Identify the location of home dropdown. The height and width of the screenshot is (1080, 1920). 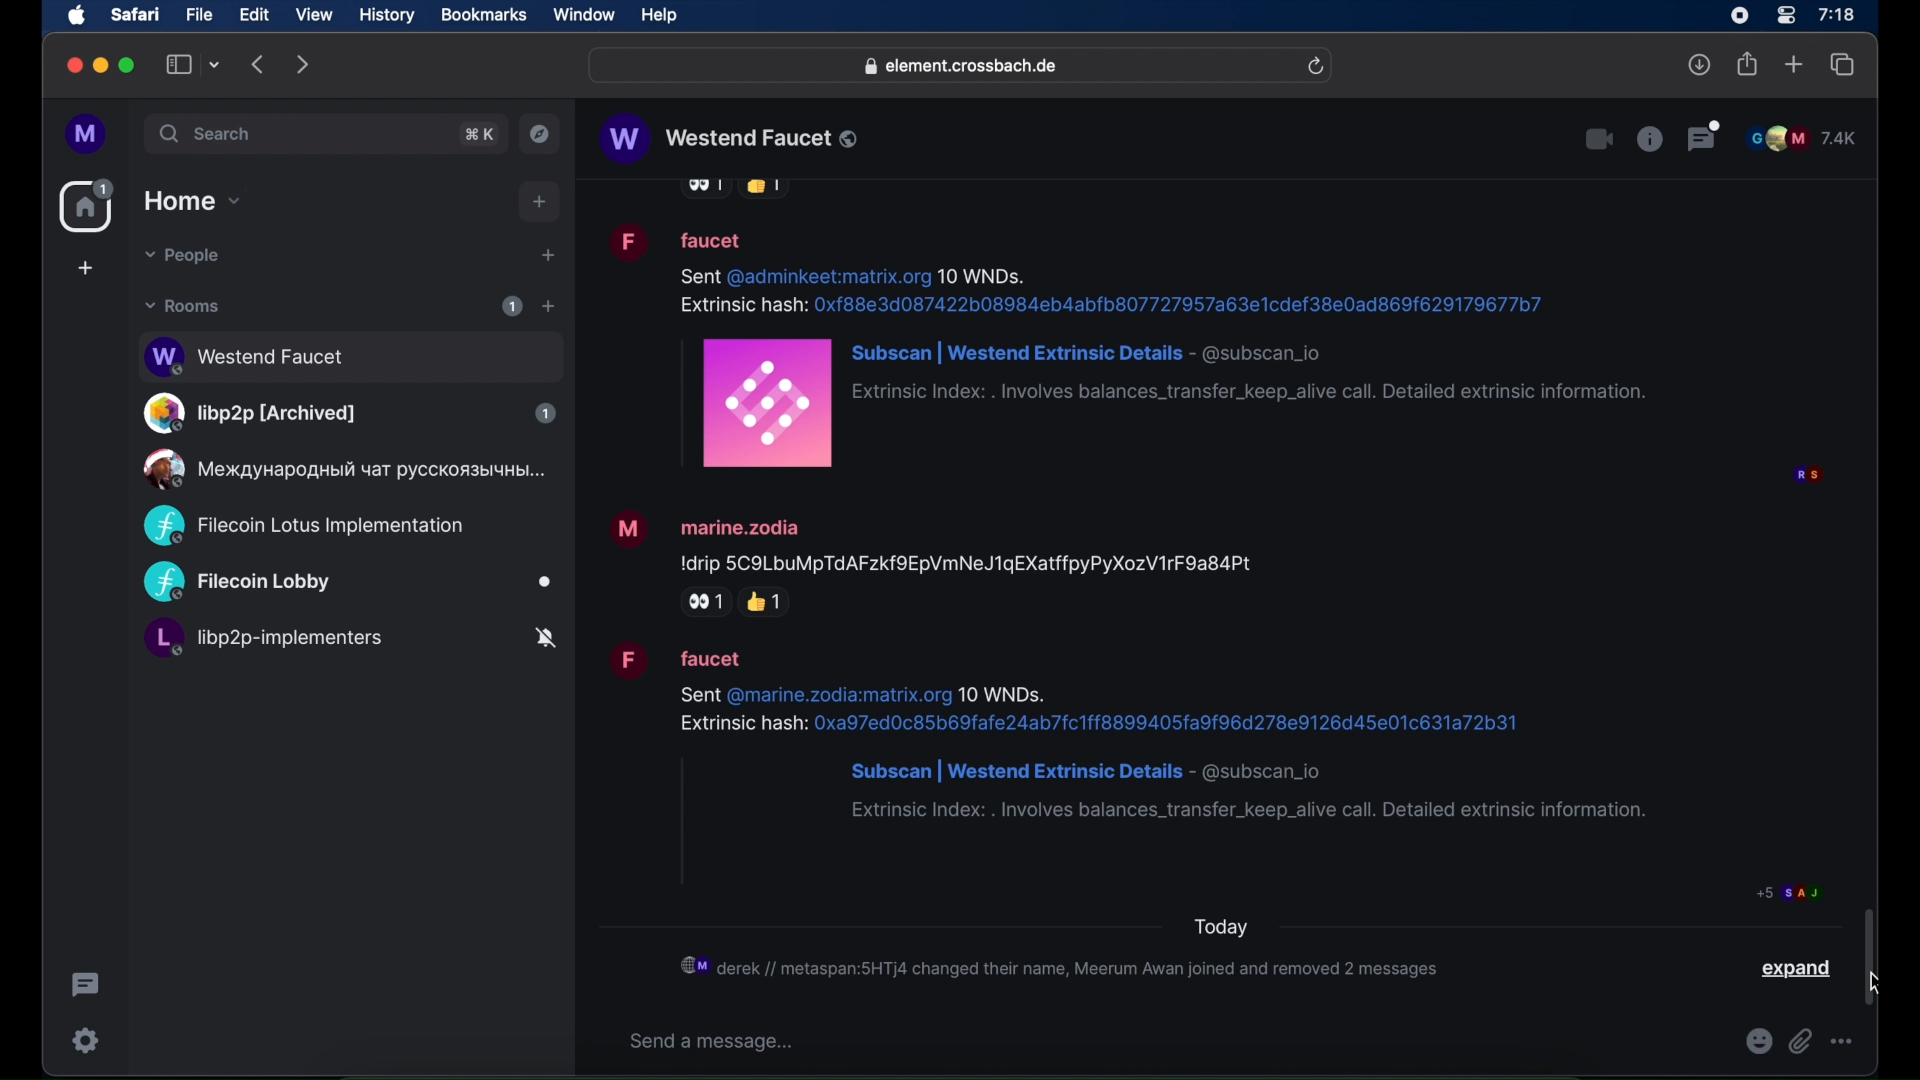
(192, 201).